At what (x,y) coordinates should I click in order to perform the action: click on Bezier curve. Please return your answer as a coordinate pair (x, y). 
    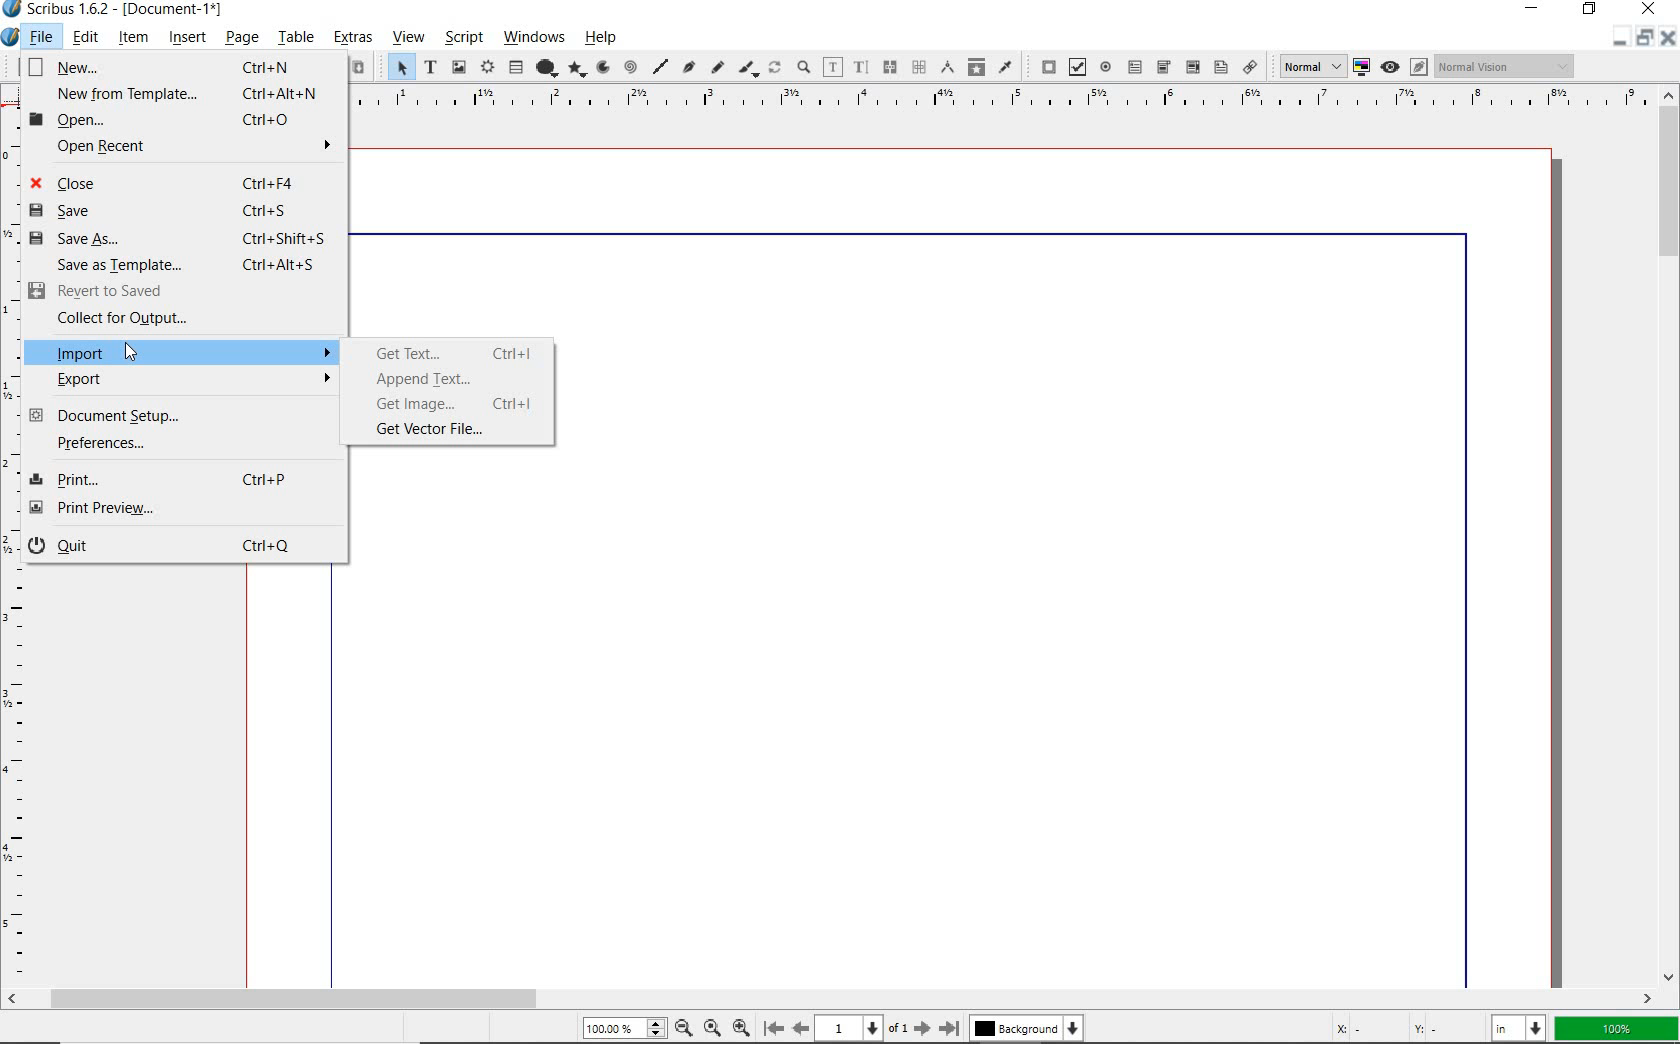
    Looking at the image, I should click on (689, 67).